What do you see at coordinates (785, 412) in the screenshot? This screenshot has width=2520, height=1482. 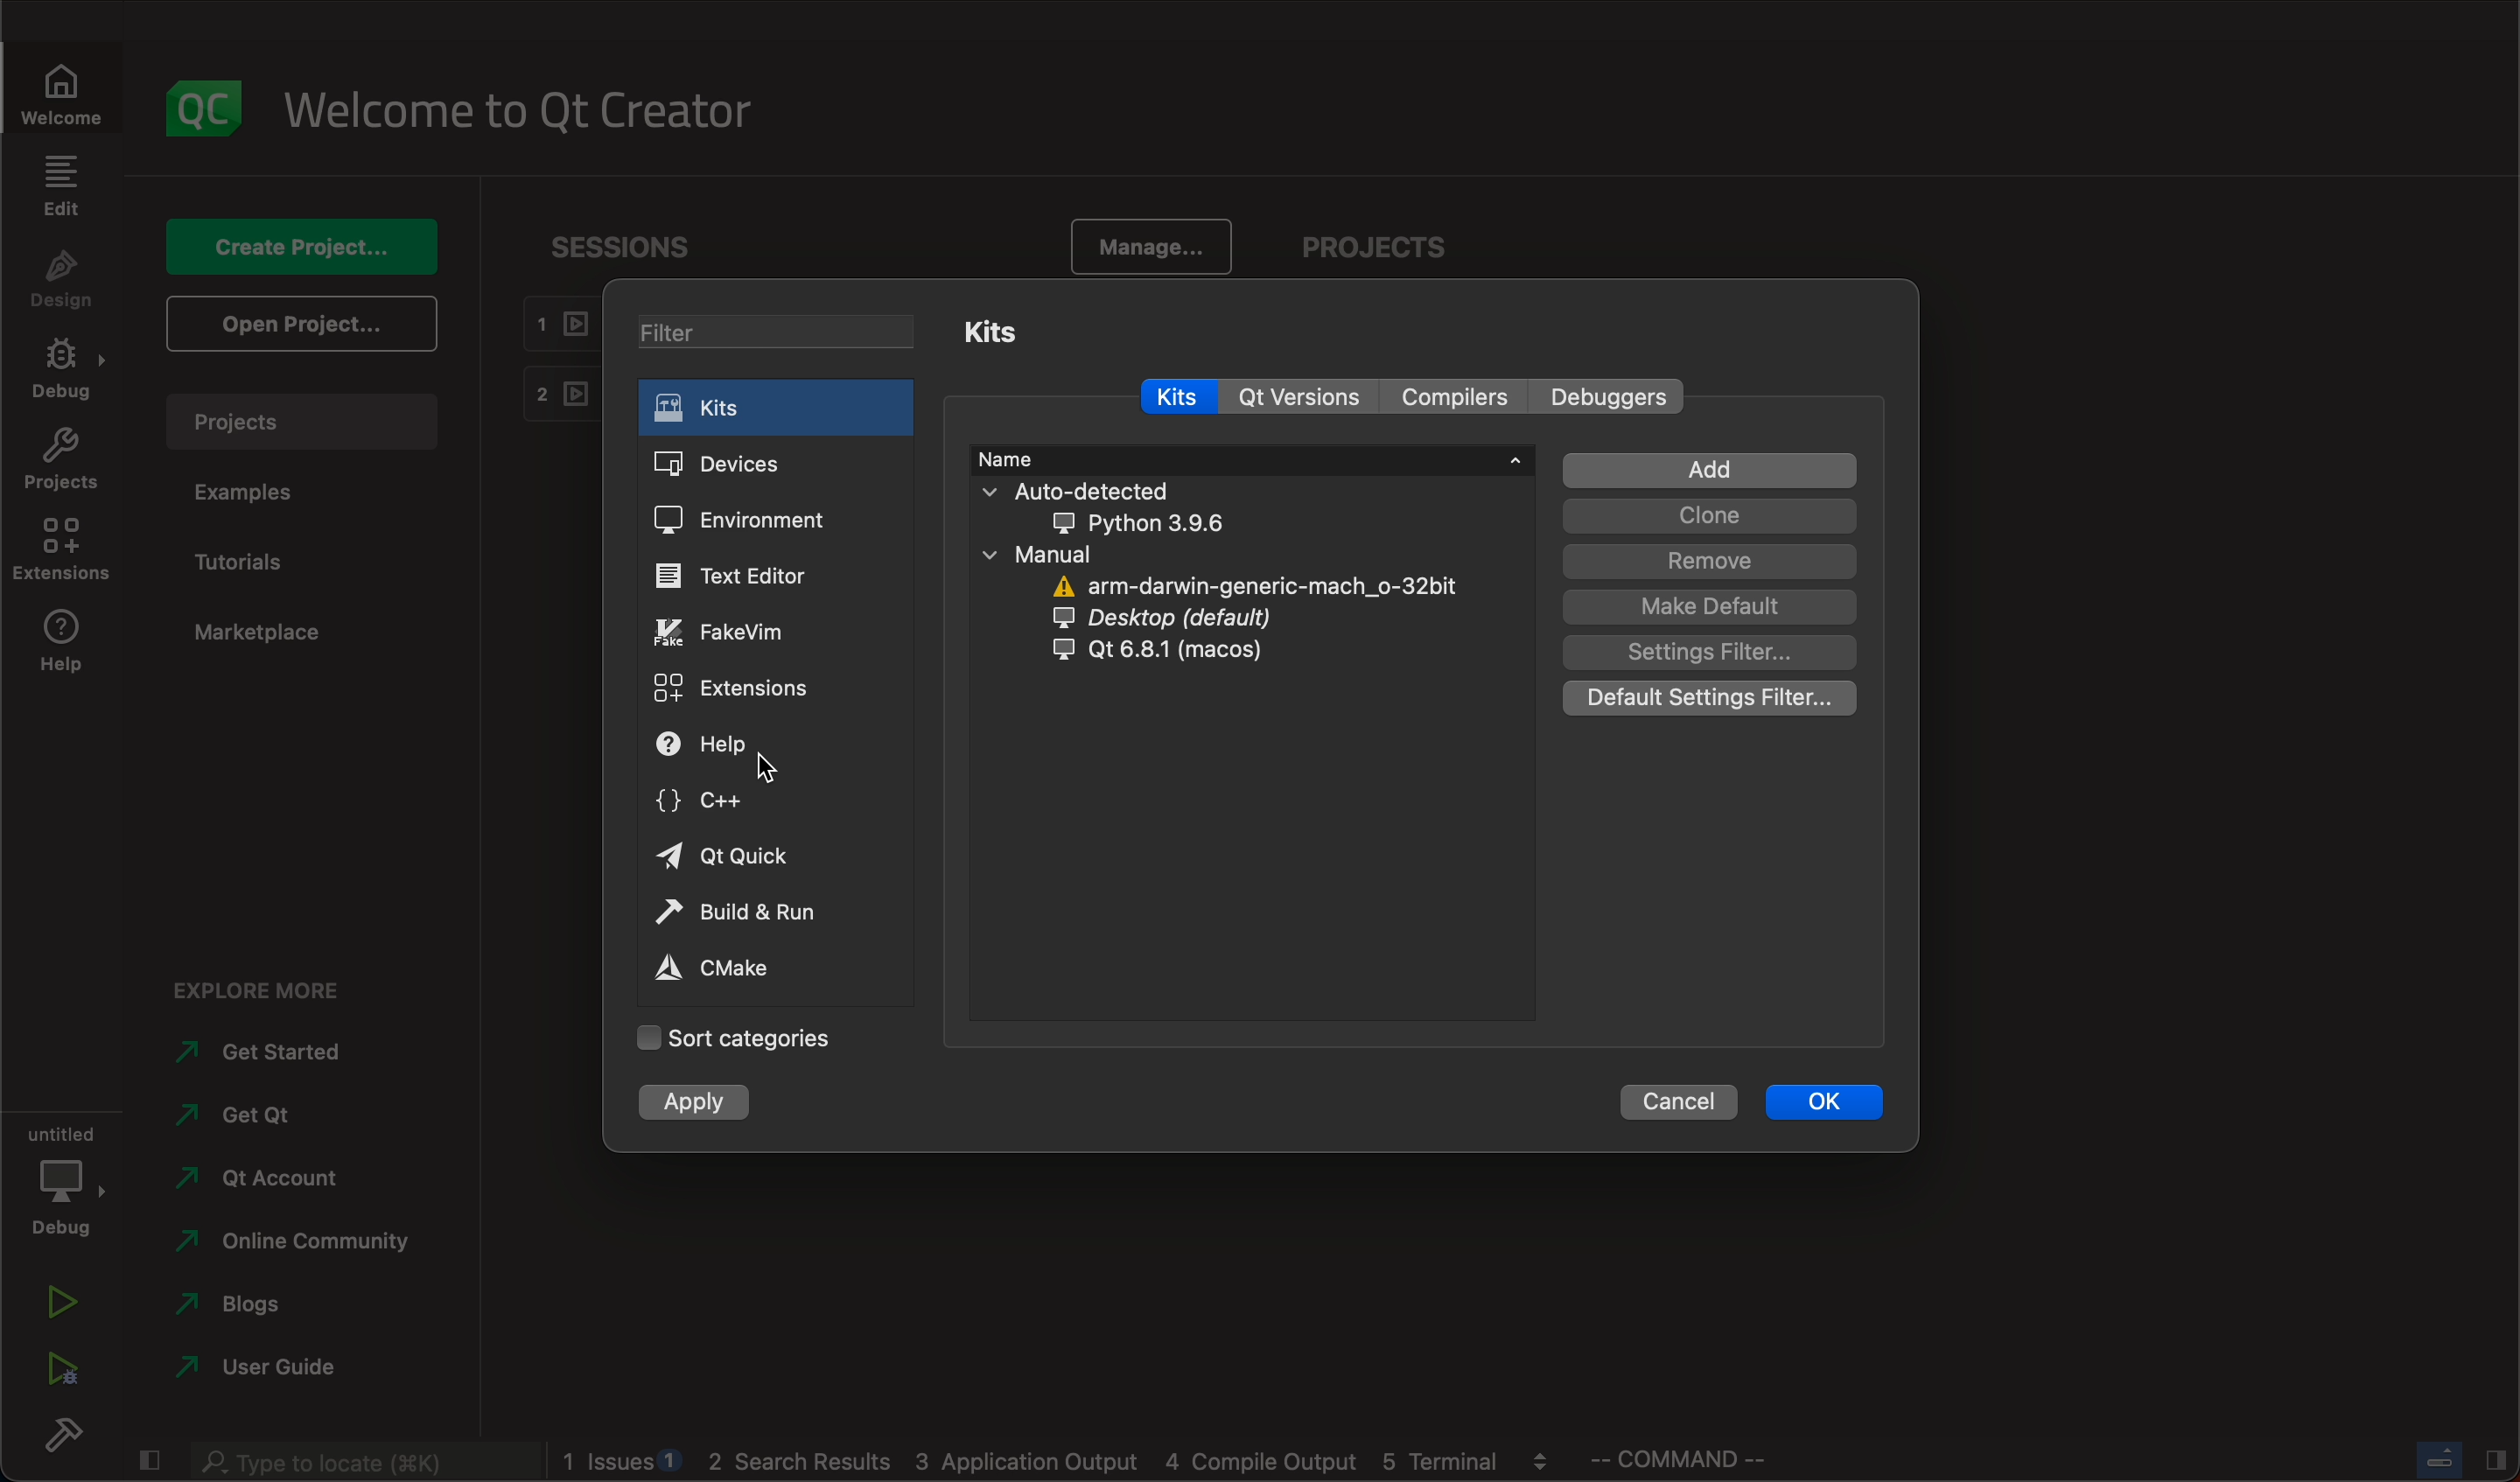 I see `kits` at bounding box center [785, 412].